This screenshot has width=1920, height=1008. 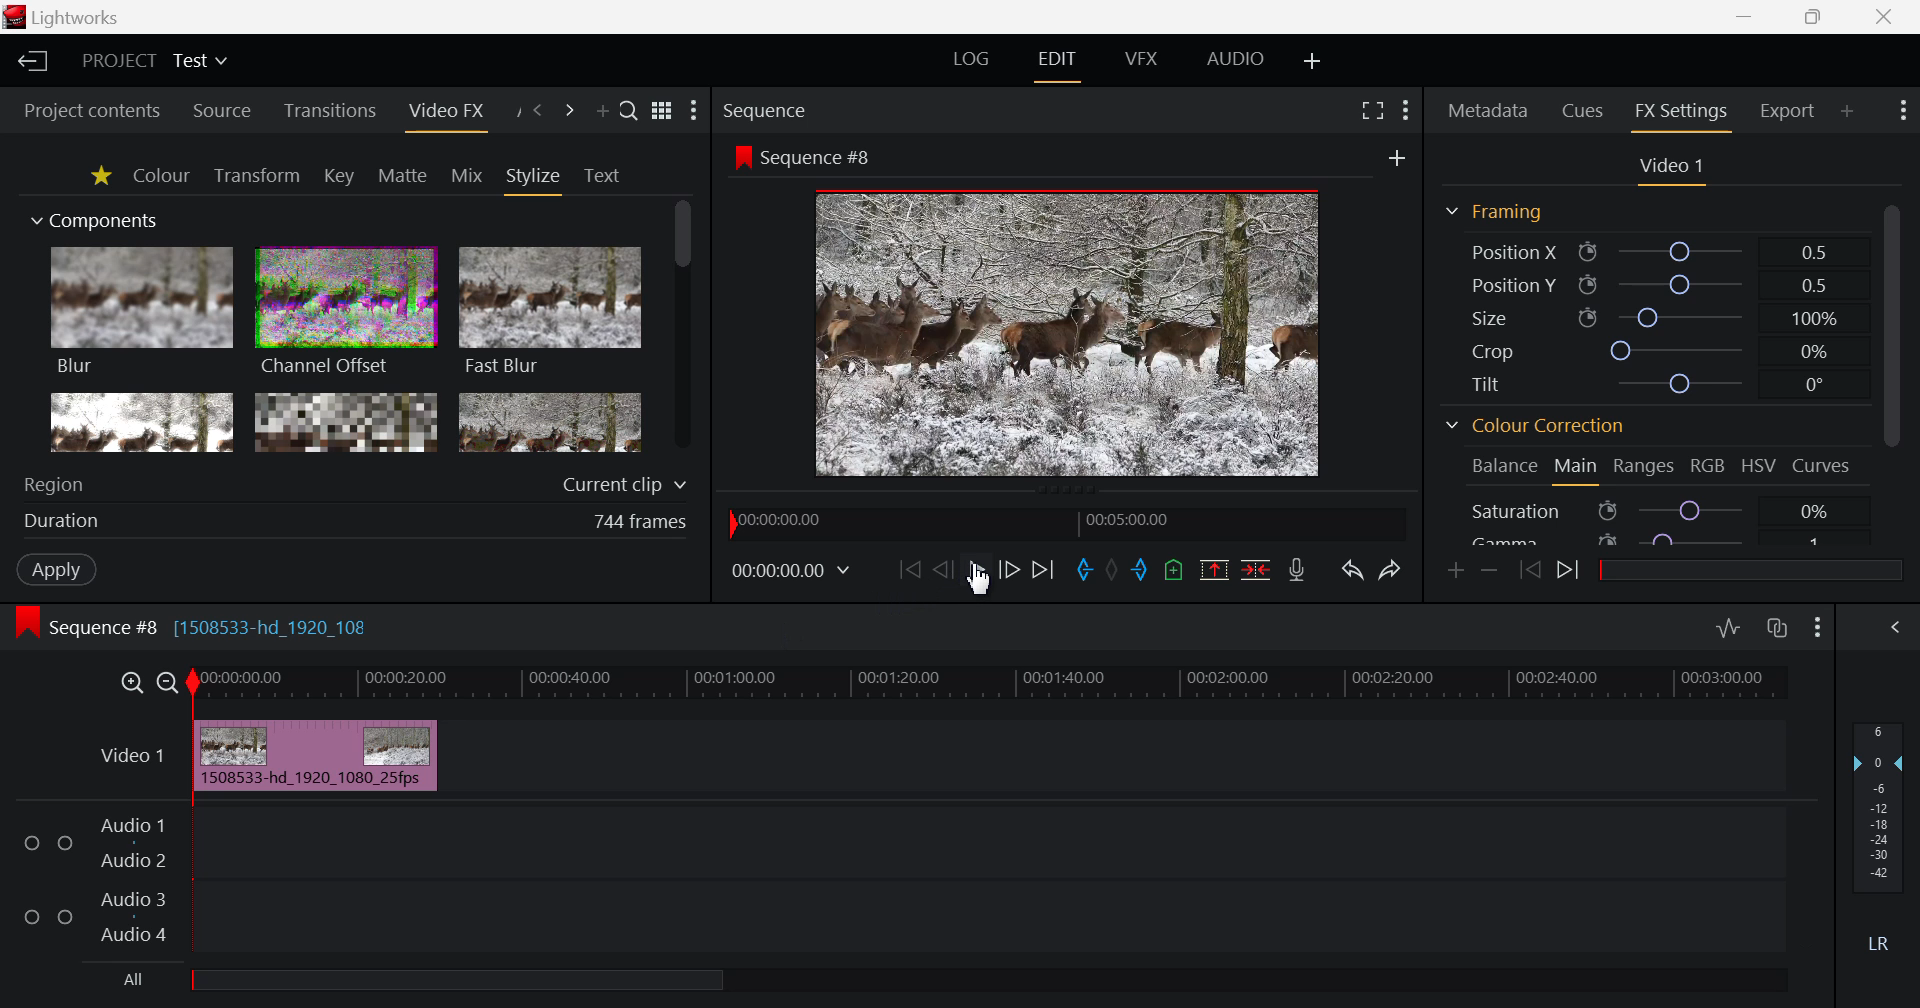 I want to click on Frame Time, so click(x=791, y=570).